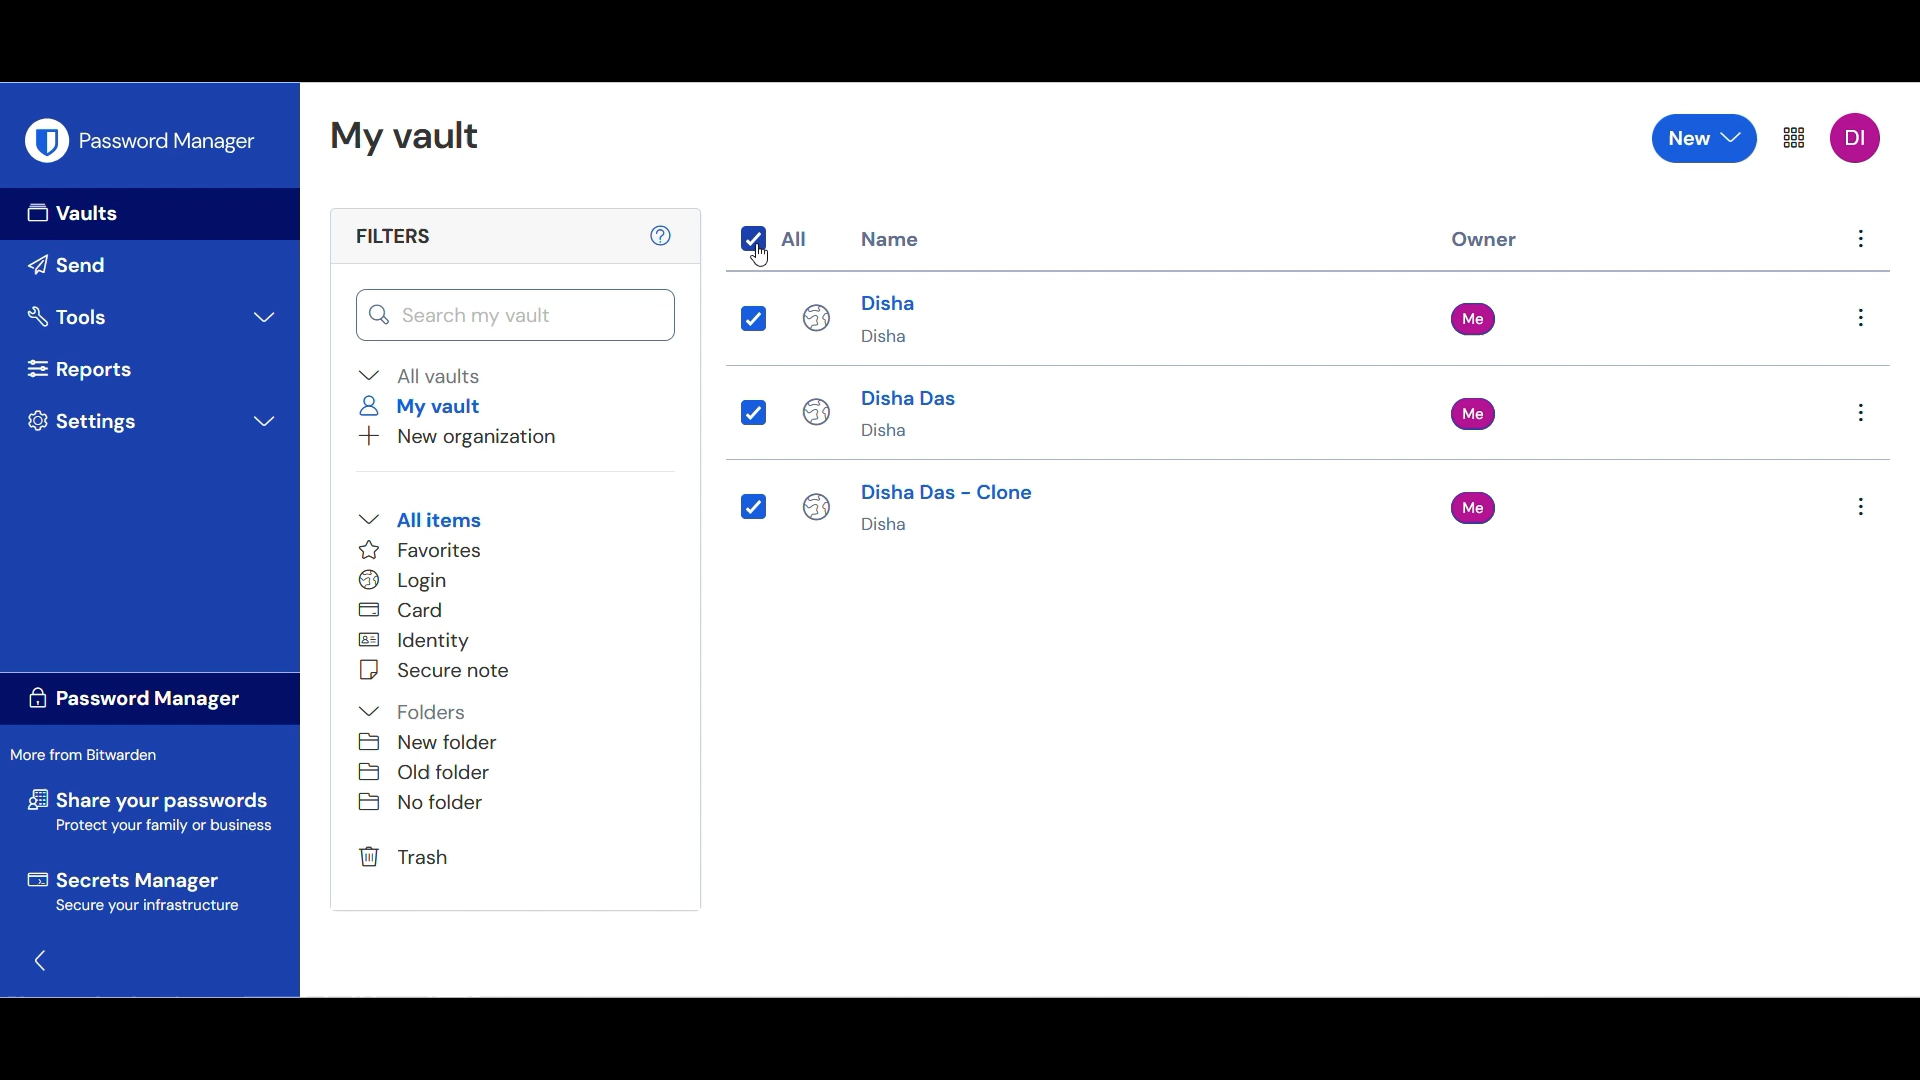 This screenshot has height=1080, width=1920. Describe the element at coordinates (427, 641) in the screenshot. I see `Identity` at that location.